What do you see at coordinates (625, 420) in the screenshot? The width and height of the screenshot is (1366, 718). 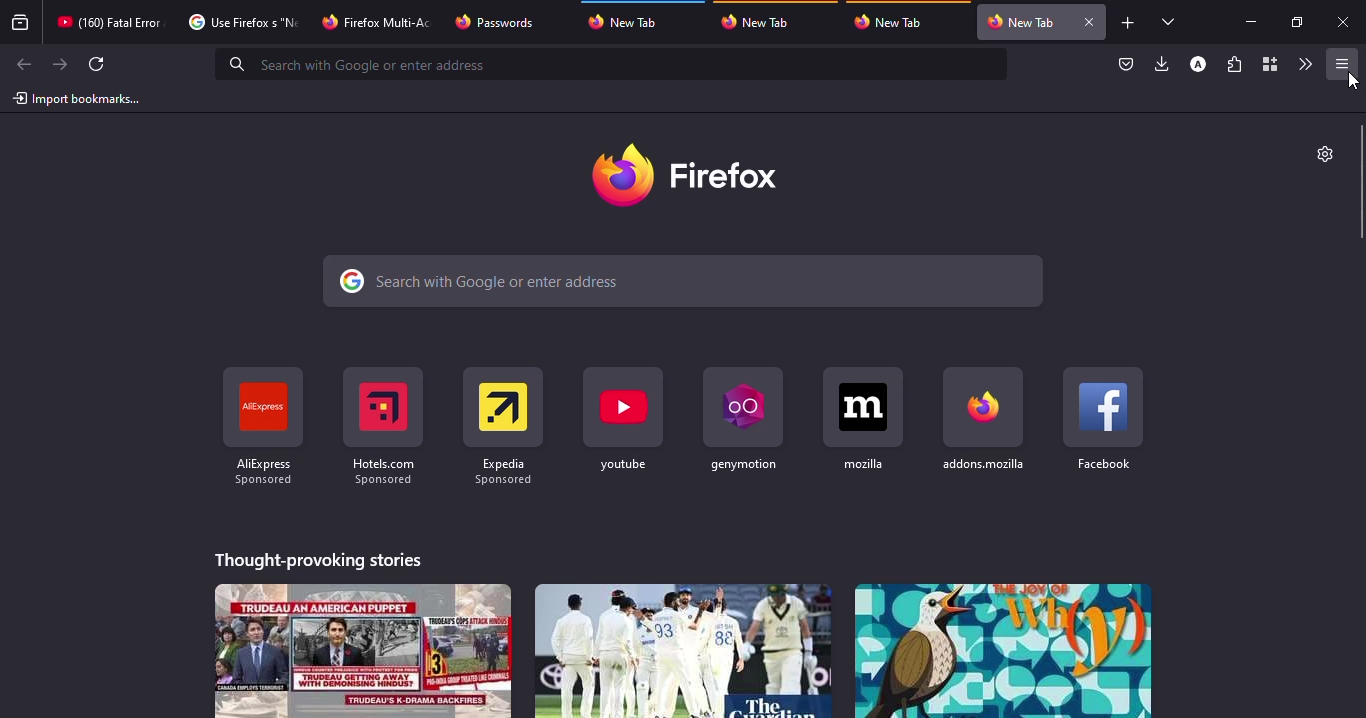 I see `shortcut` at bounding box center [625, 420].